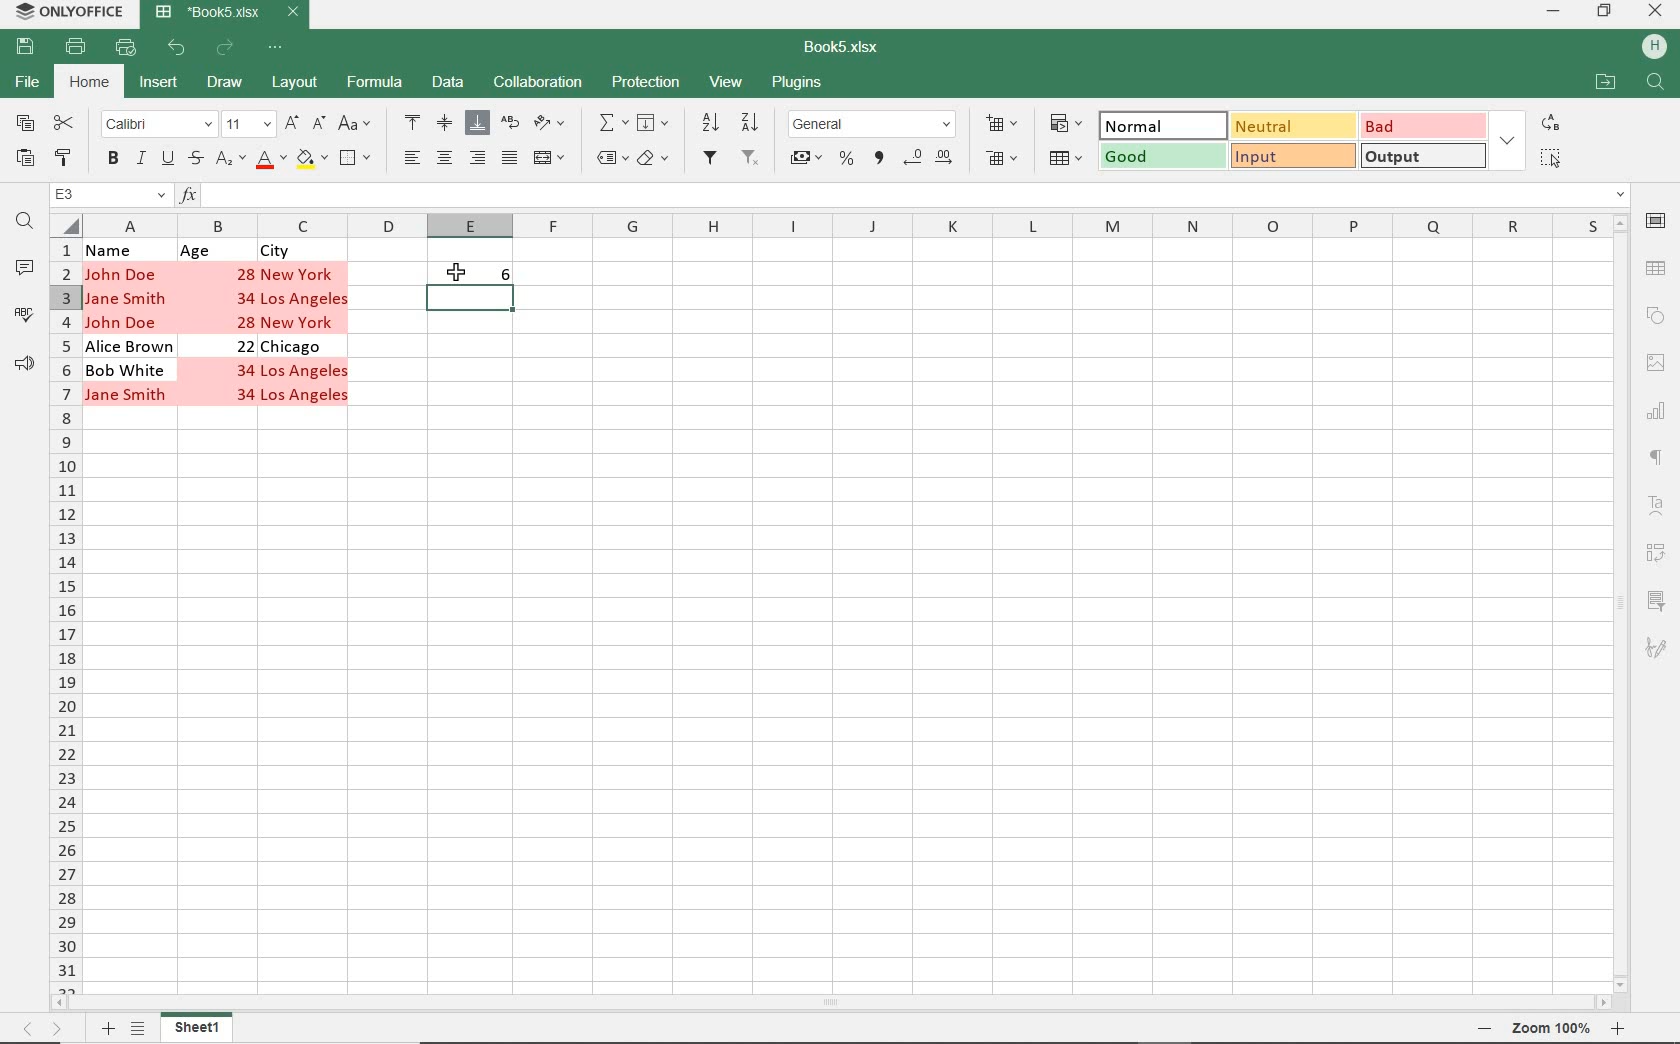 This screenshot has width=1680, height=1044. I want to click on INPUT, so click(1292, 155).